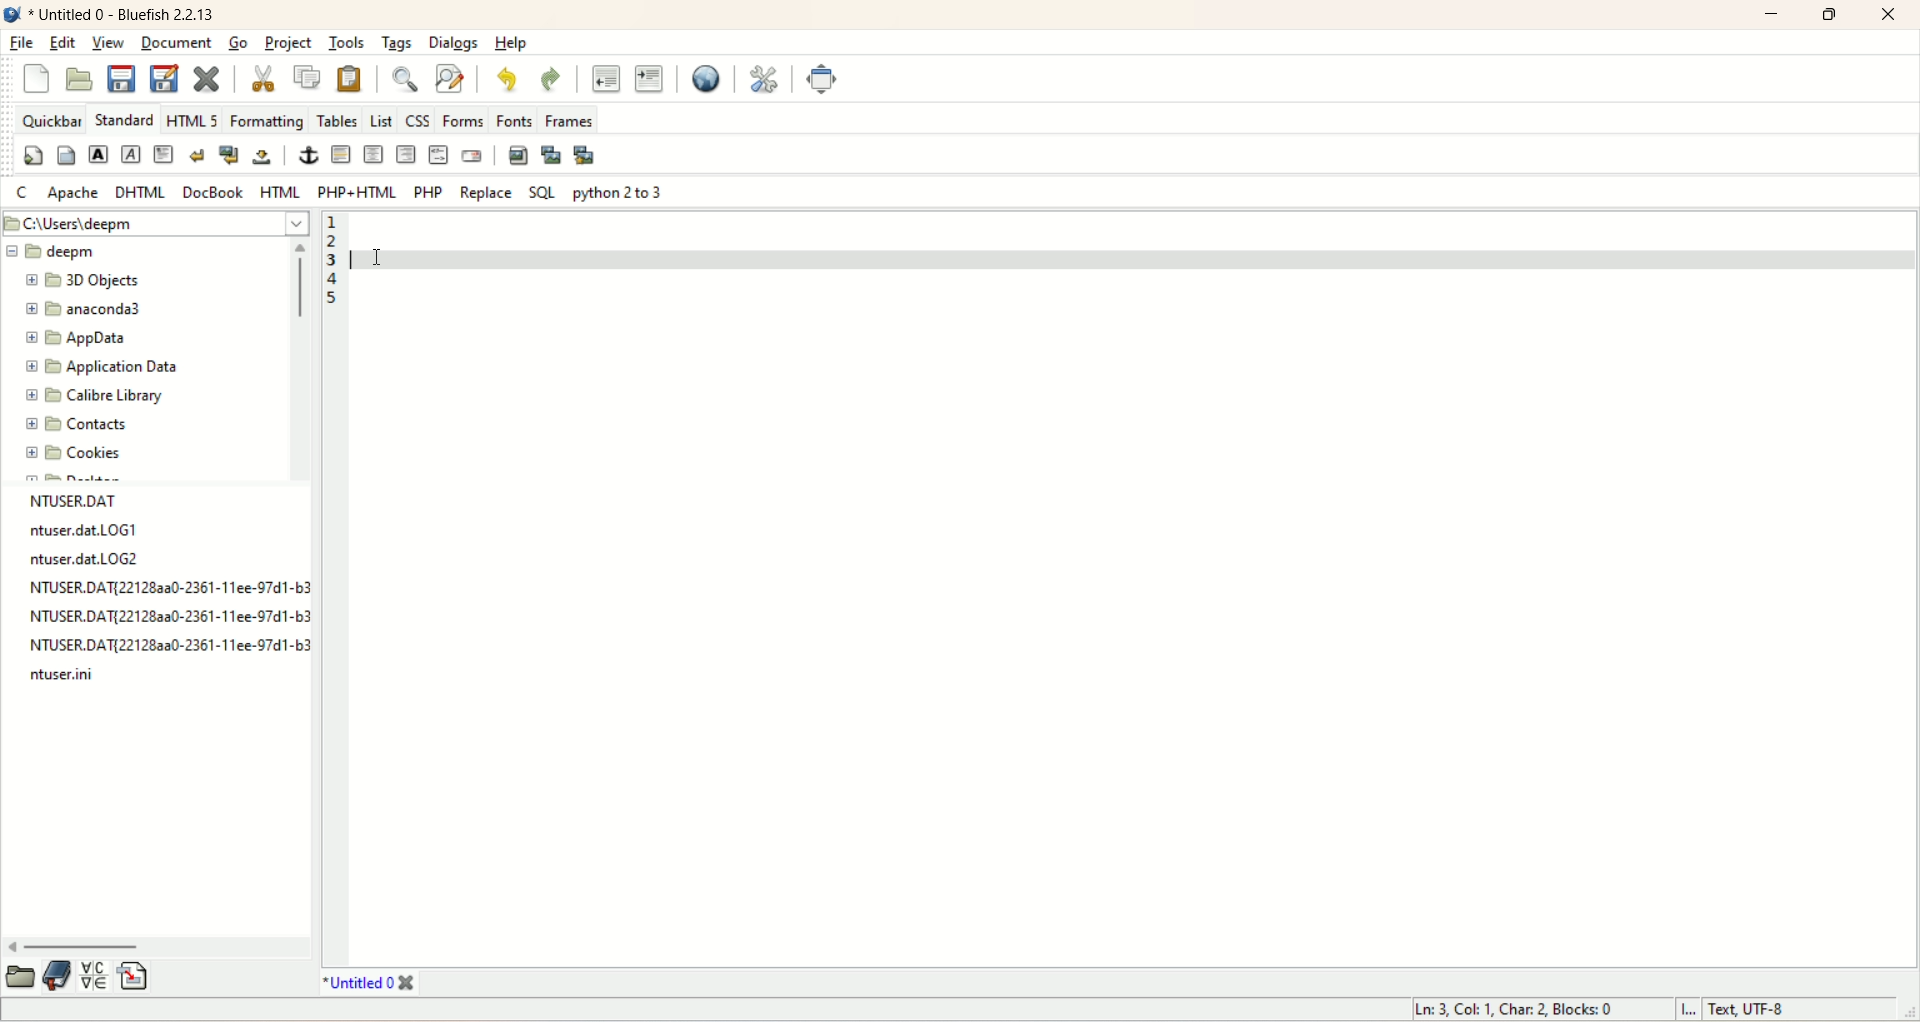  Describe the element at coordinates (484, 190) in the screenshot. I see `REPLACE` at that location.